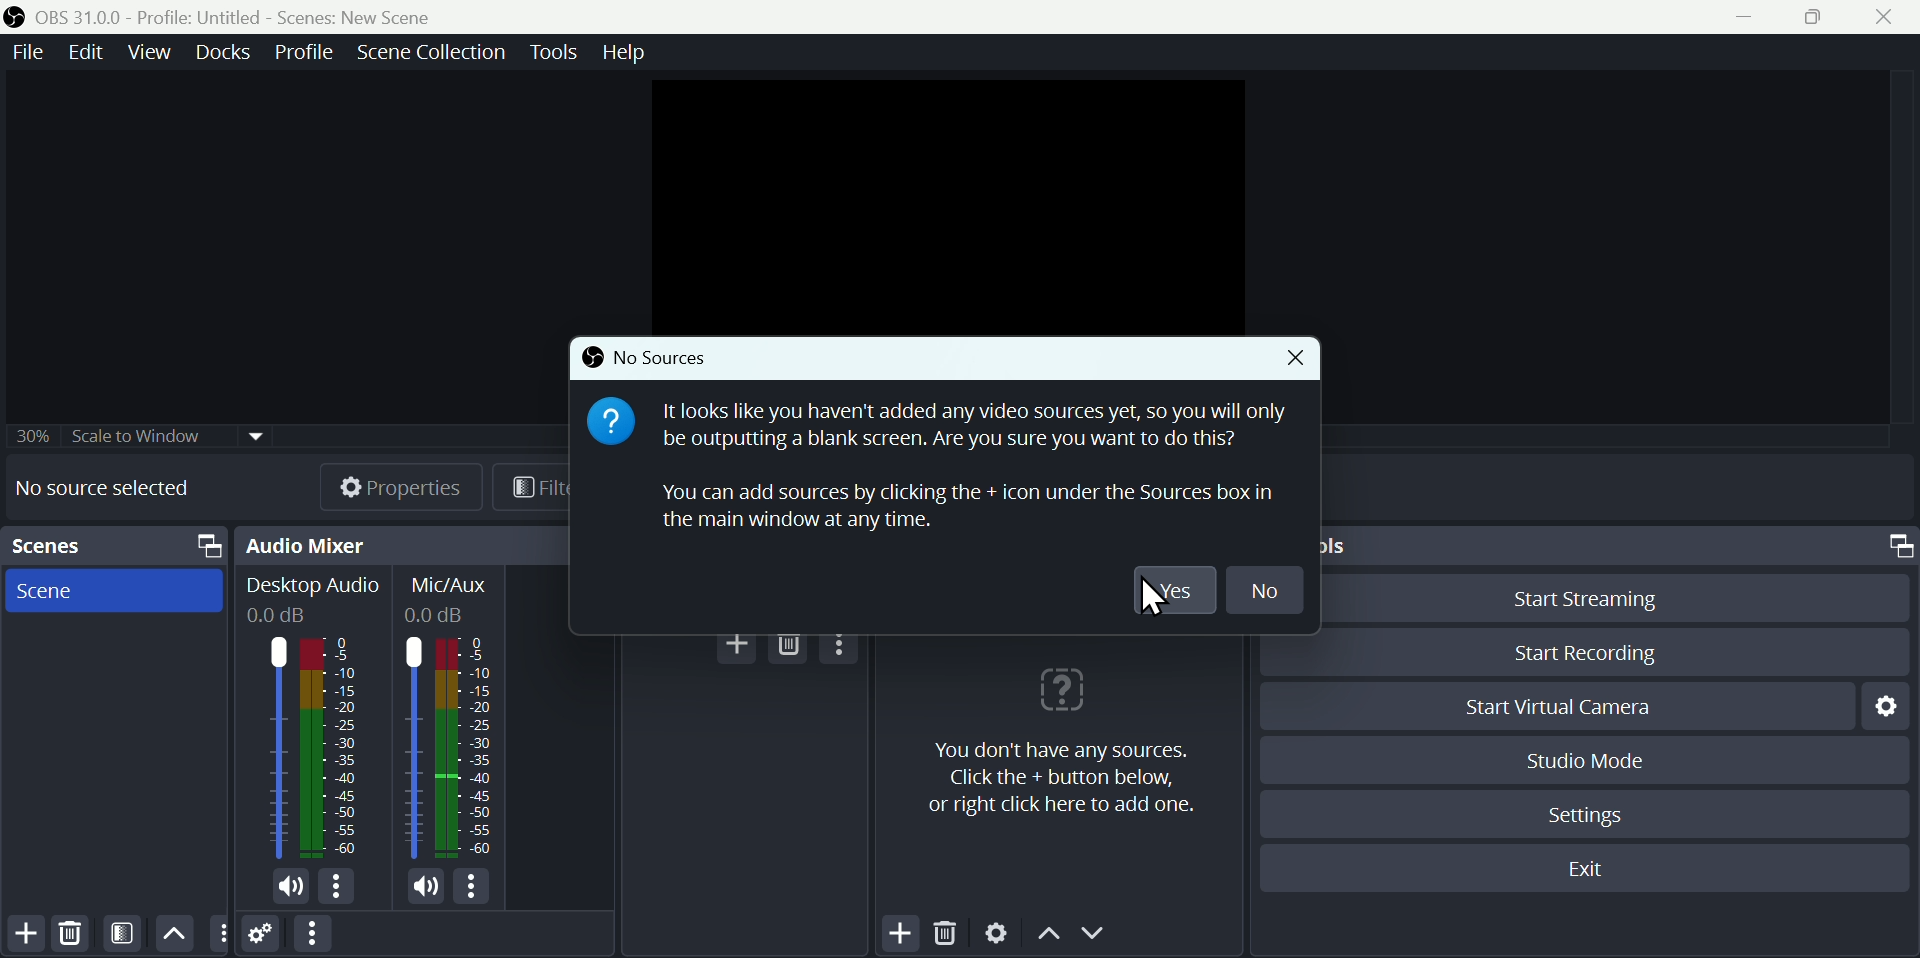 The height and width of the screenshot is (958, 1920). I want to click on Settings, so click(1000, 933).